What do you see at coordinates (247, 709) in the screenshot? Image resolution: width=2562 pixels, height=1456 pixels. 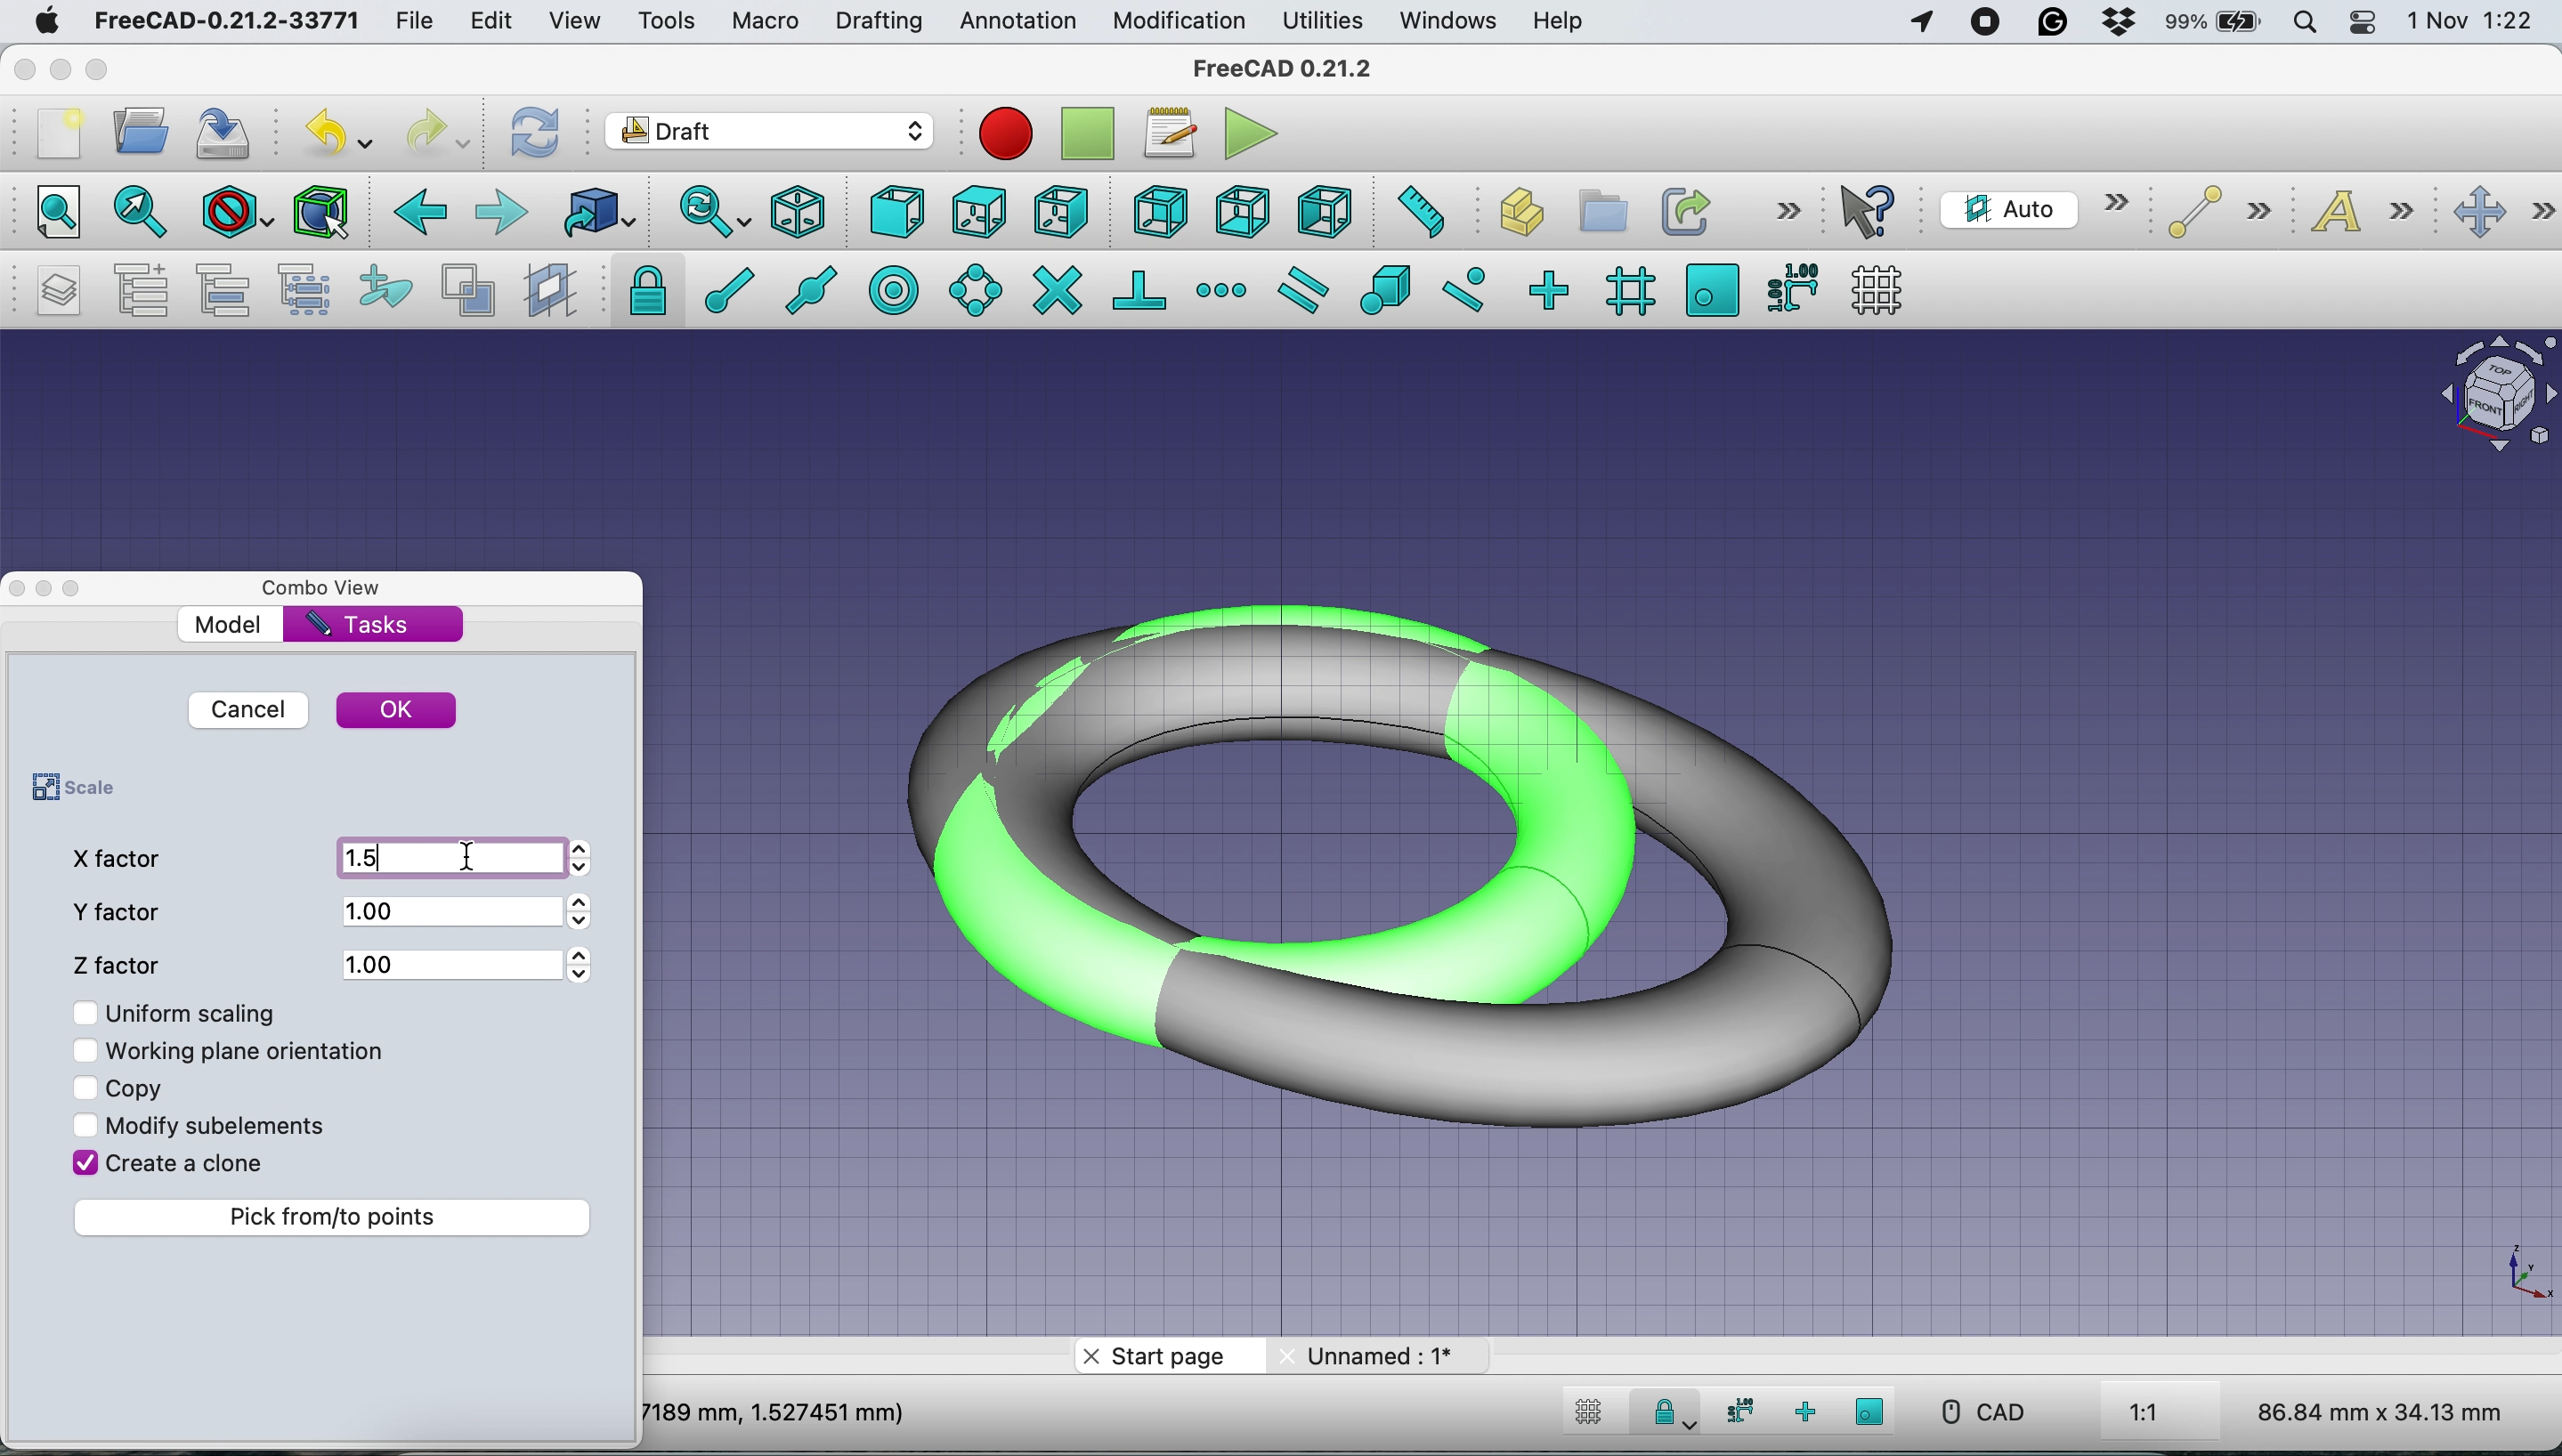 I see `cancel` at bounding box center [247, 709].